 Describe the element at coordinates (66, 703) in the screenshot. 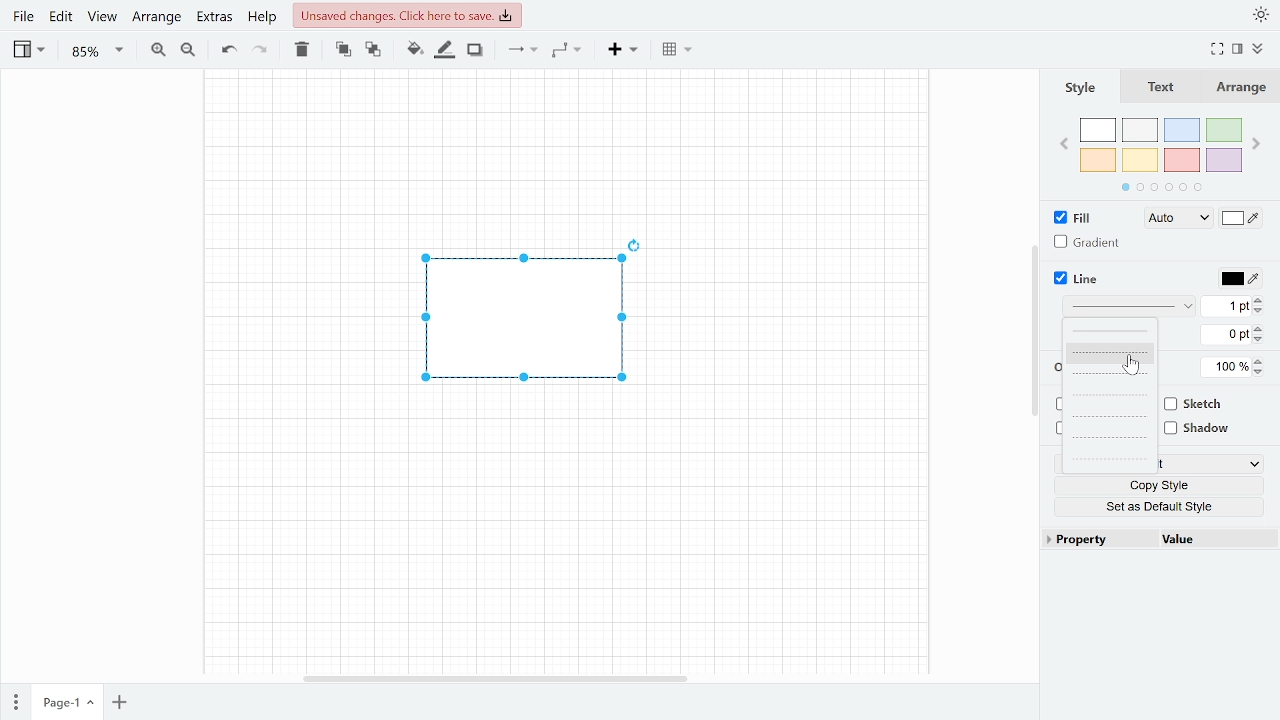

I see `Current page (page 1)` at that location.